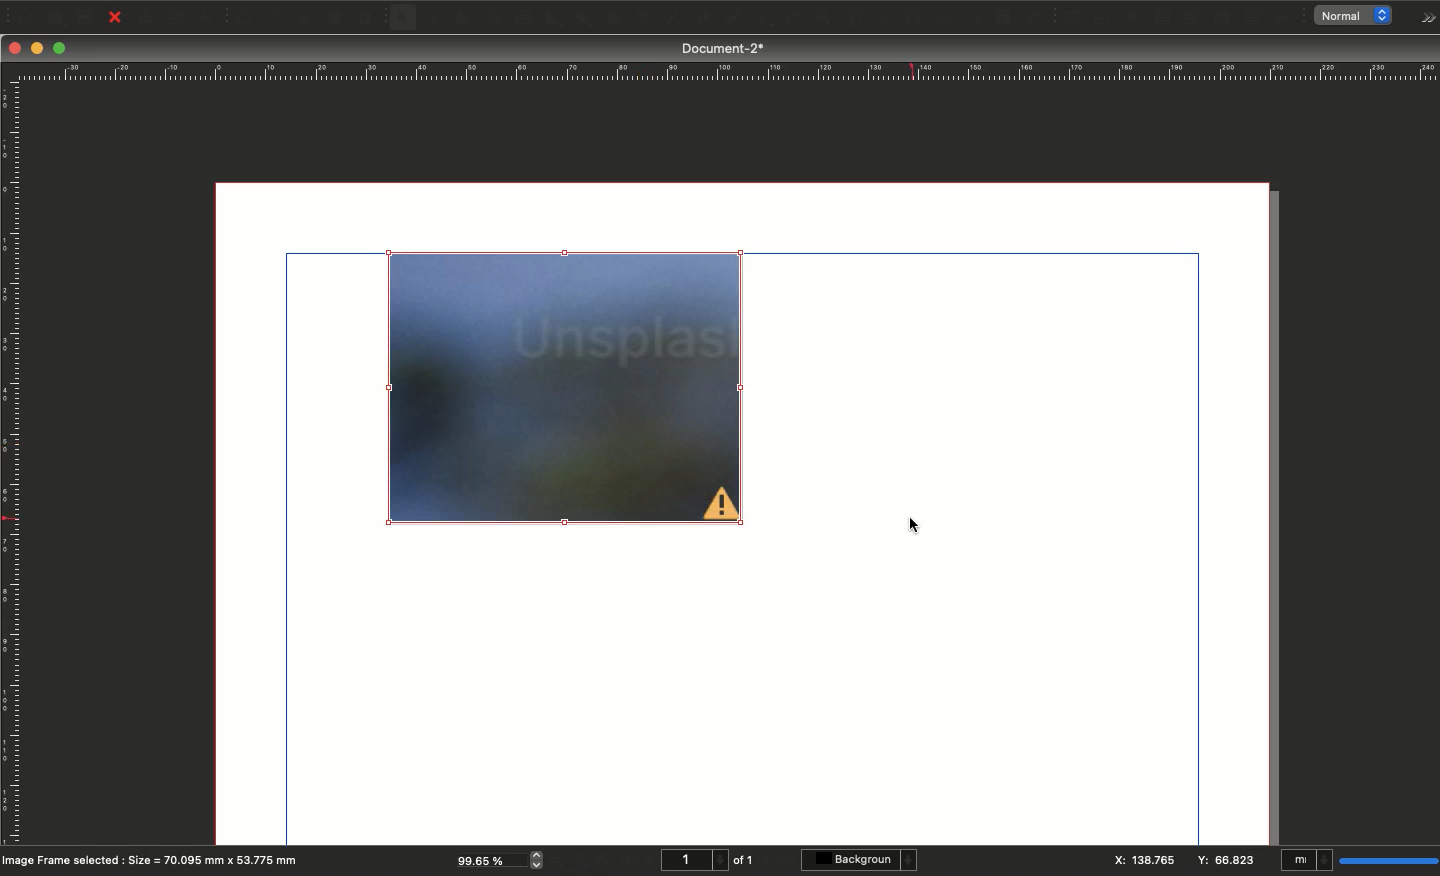 This screenshot has height=876, width=1440. Describe the element at coordinates (1223, 18) in the screenshot. I see `PDF list box` at that location.